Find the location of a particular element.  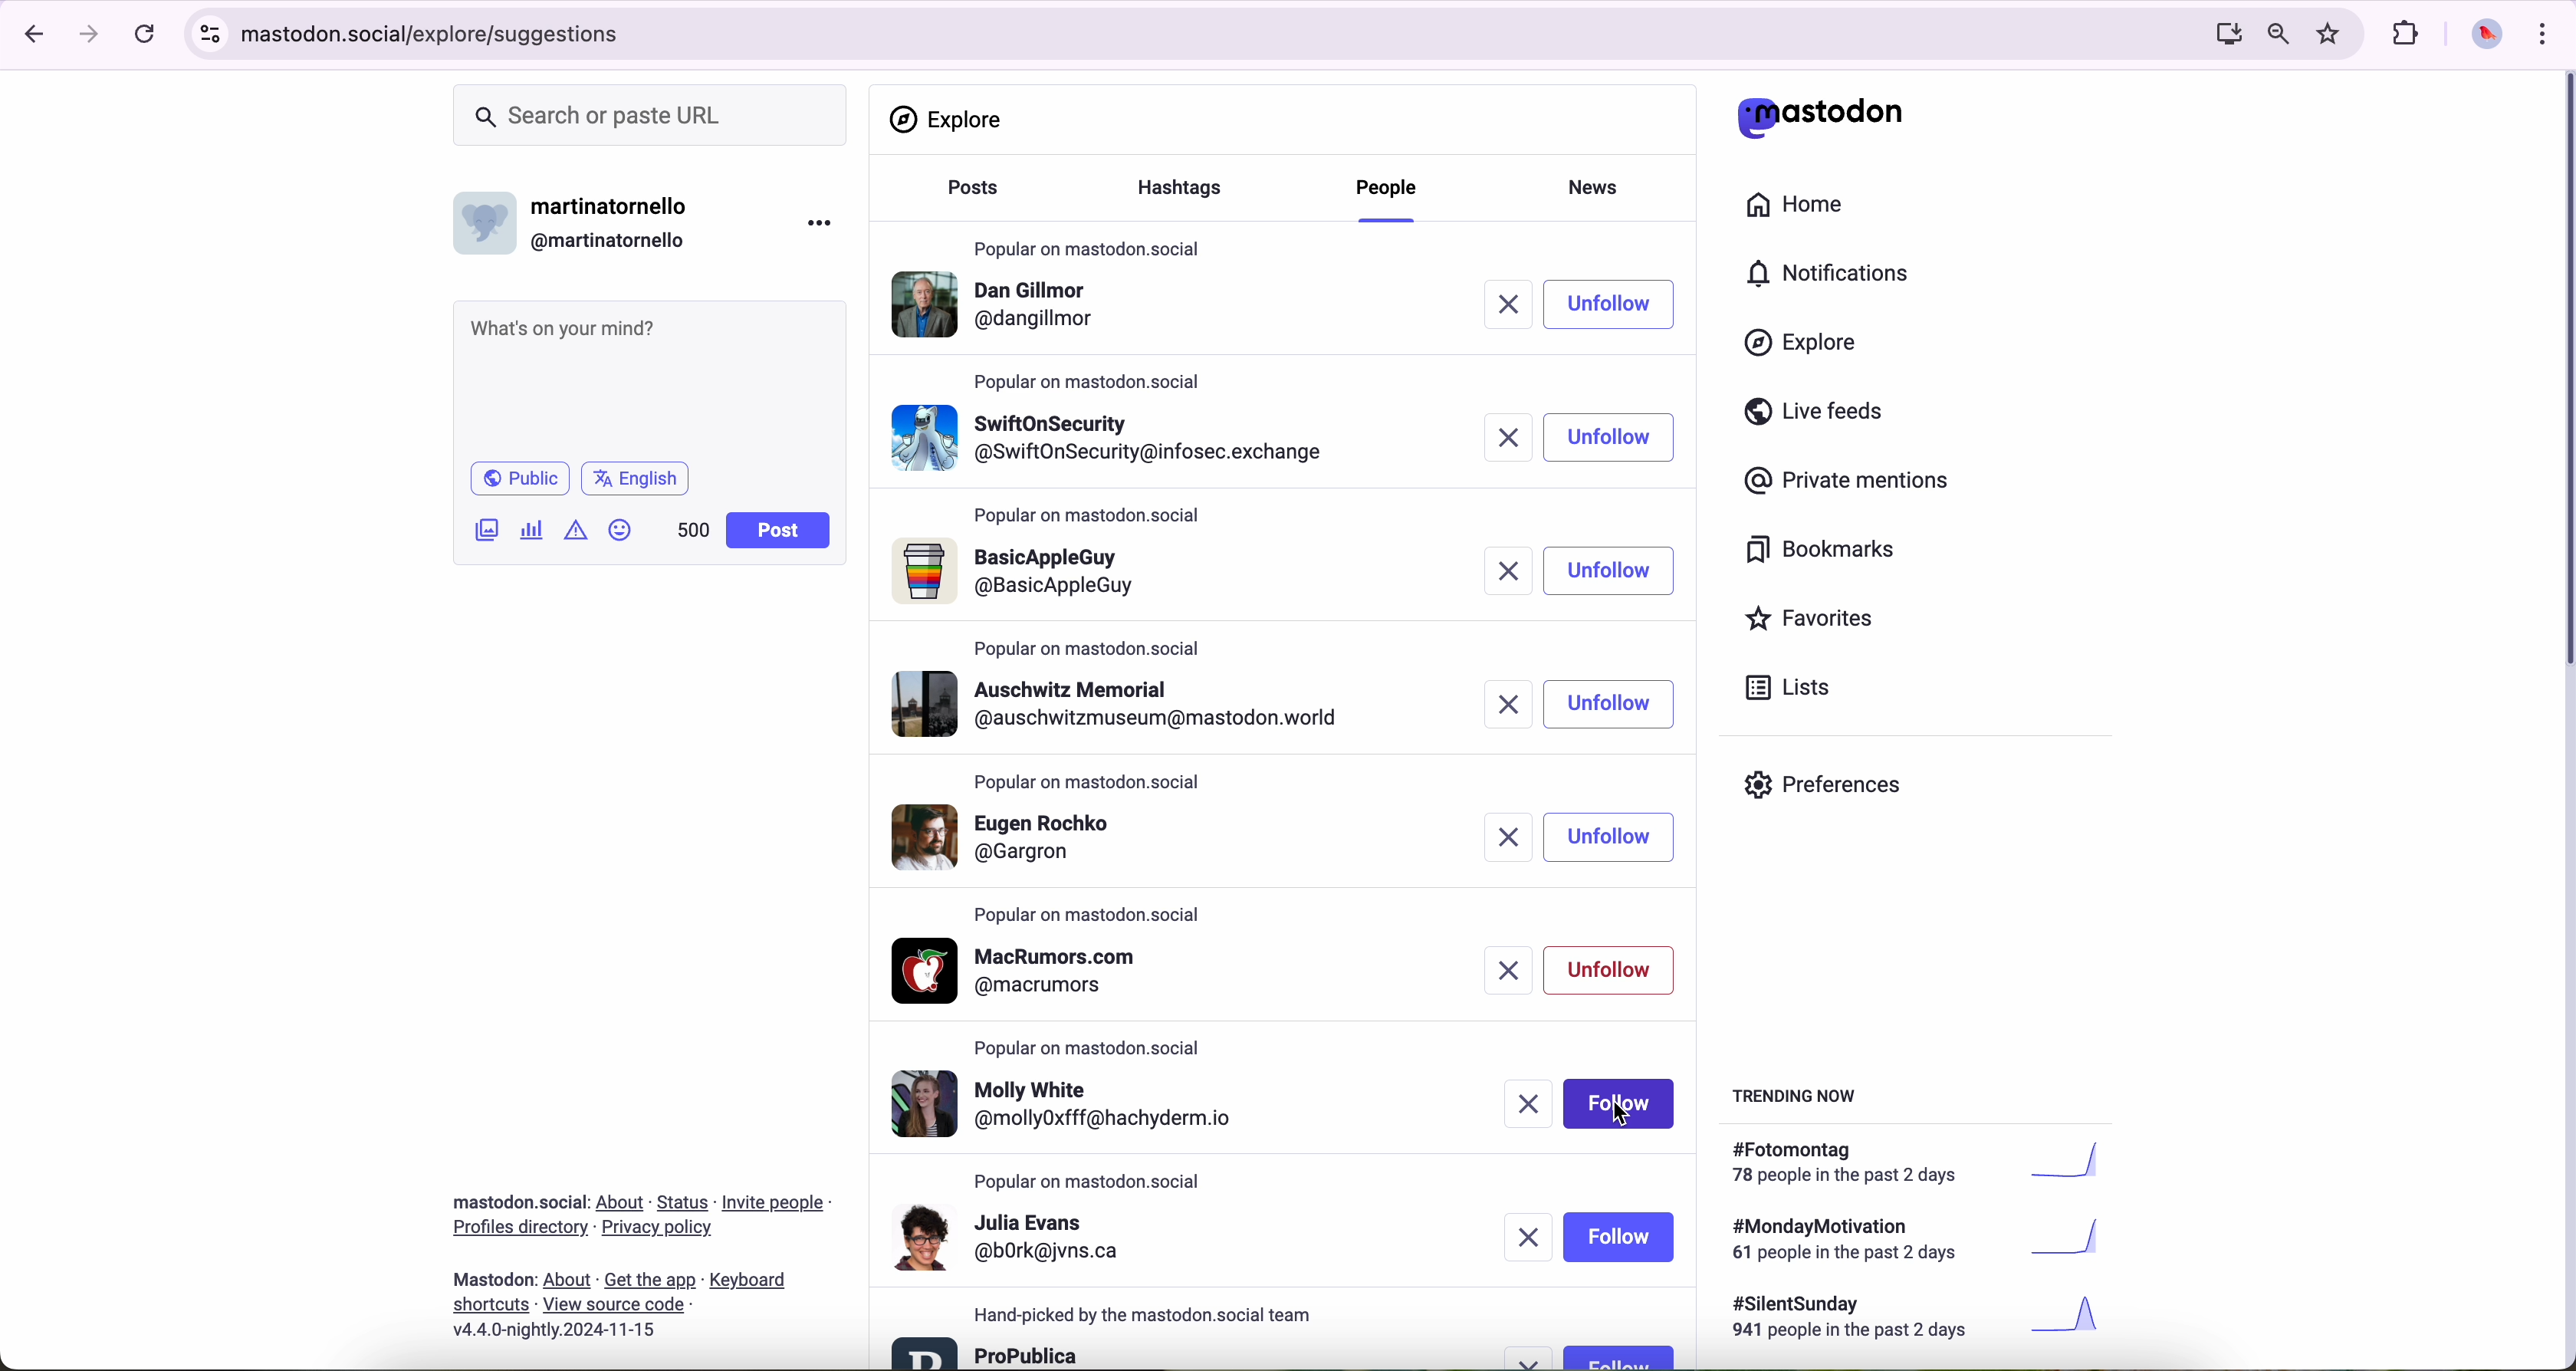

unfollow is located at coordinates (1613, 971).